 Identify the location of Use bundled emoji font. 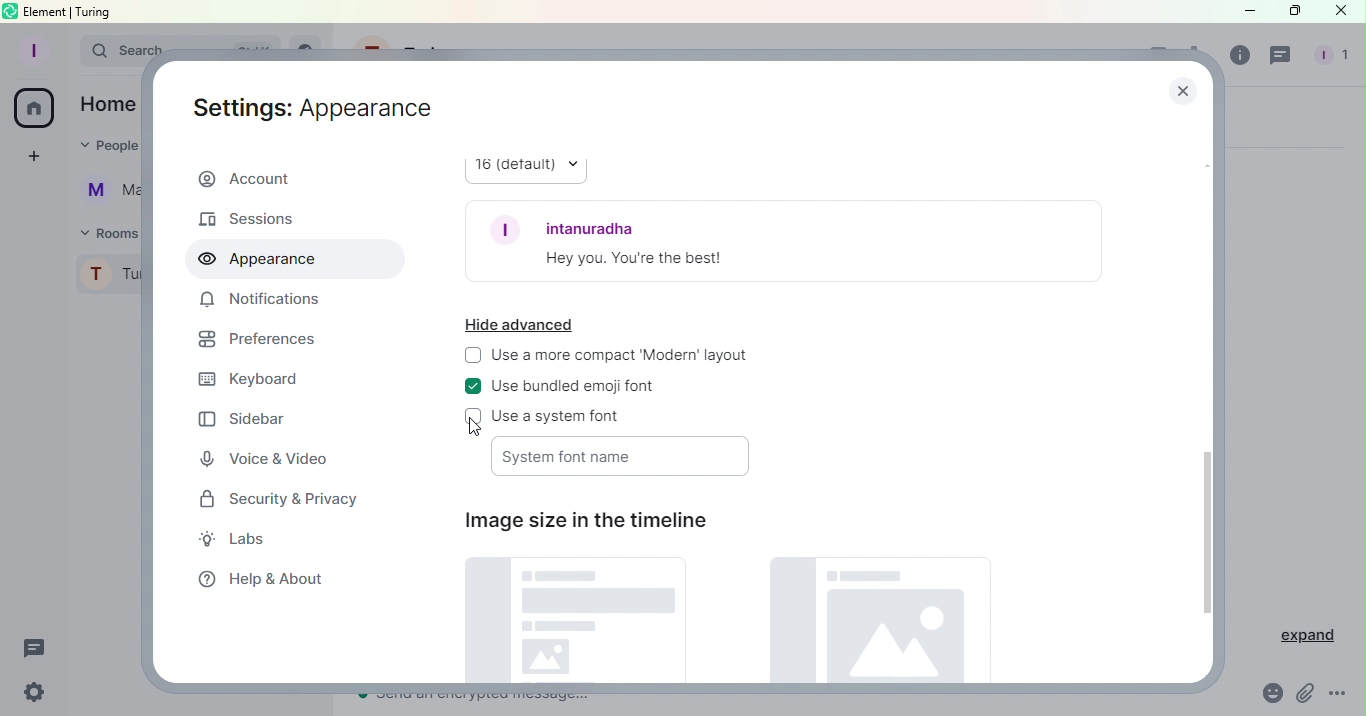
(576, 387).